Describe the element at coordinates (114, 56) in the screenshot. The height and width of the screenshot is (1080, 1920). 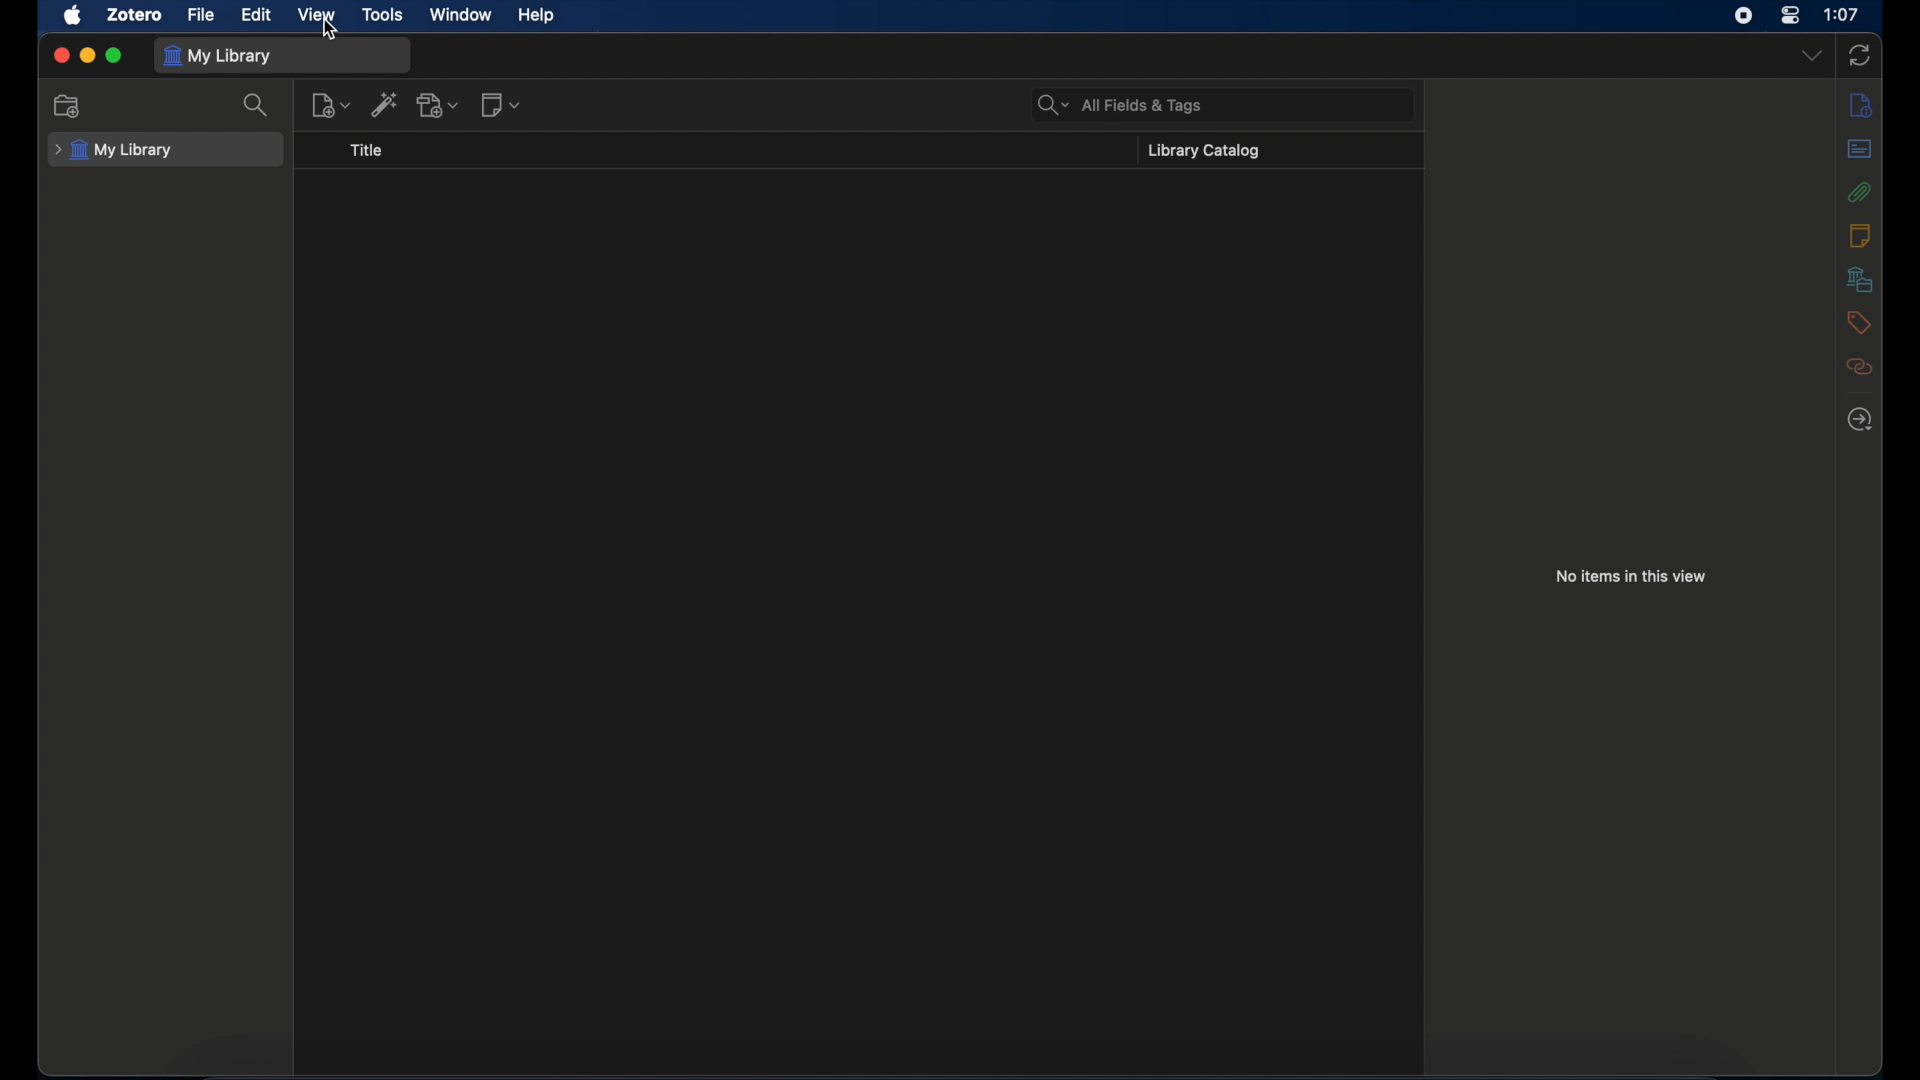
I see `maximize` at that location.